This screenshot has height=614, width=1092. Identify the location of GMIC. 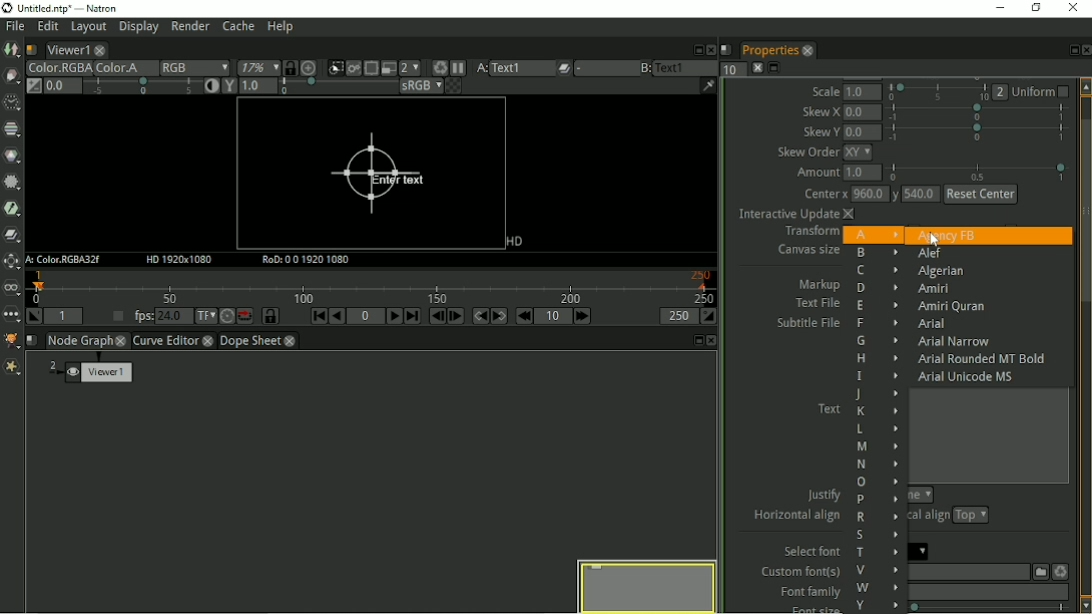
(12, 340).